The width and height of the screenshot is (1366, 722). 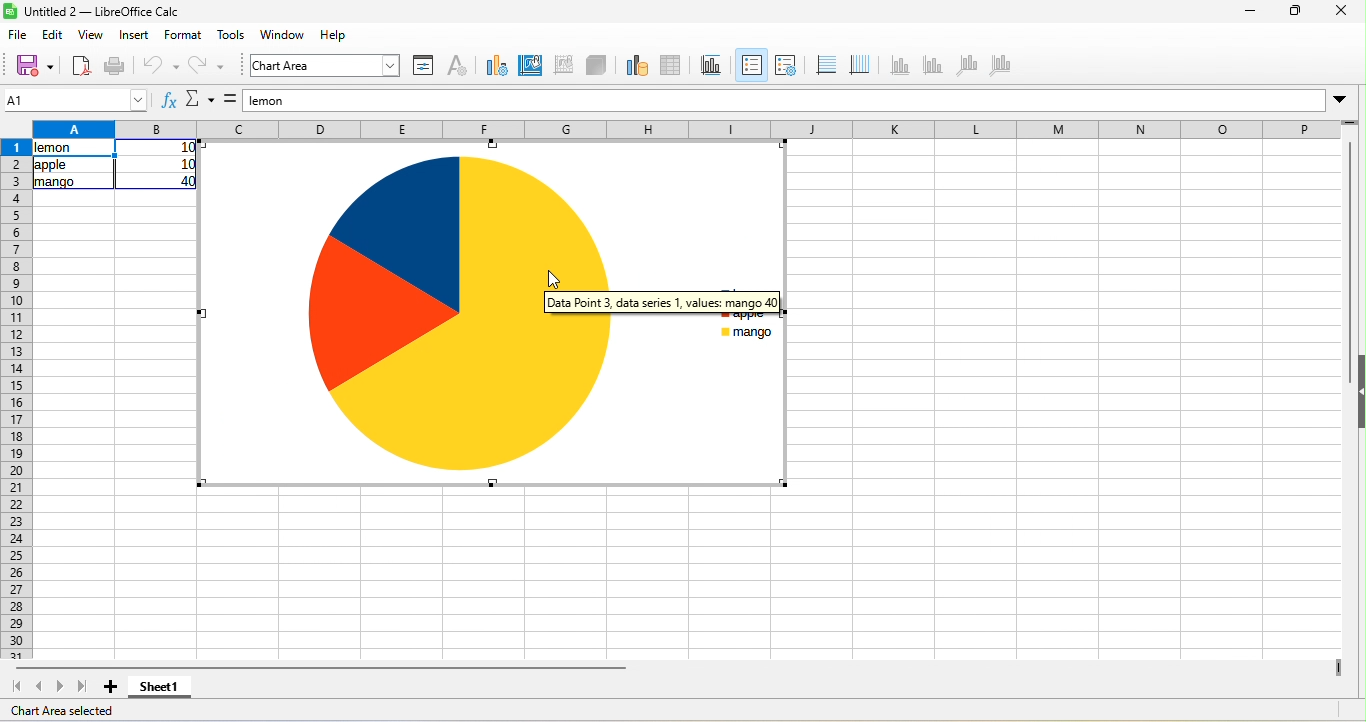 What do you see at coordinates (199, 102) in the screenshot?
I see `select function` at bounding box center [199, 102].